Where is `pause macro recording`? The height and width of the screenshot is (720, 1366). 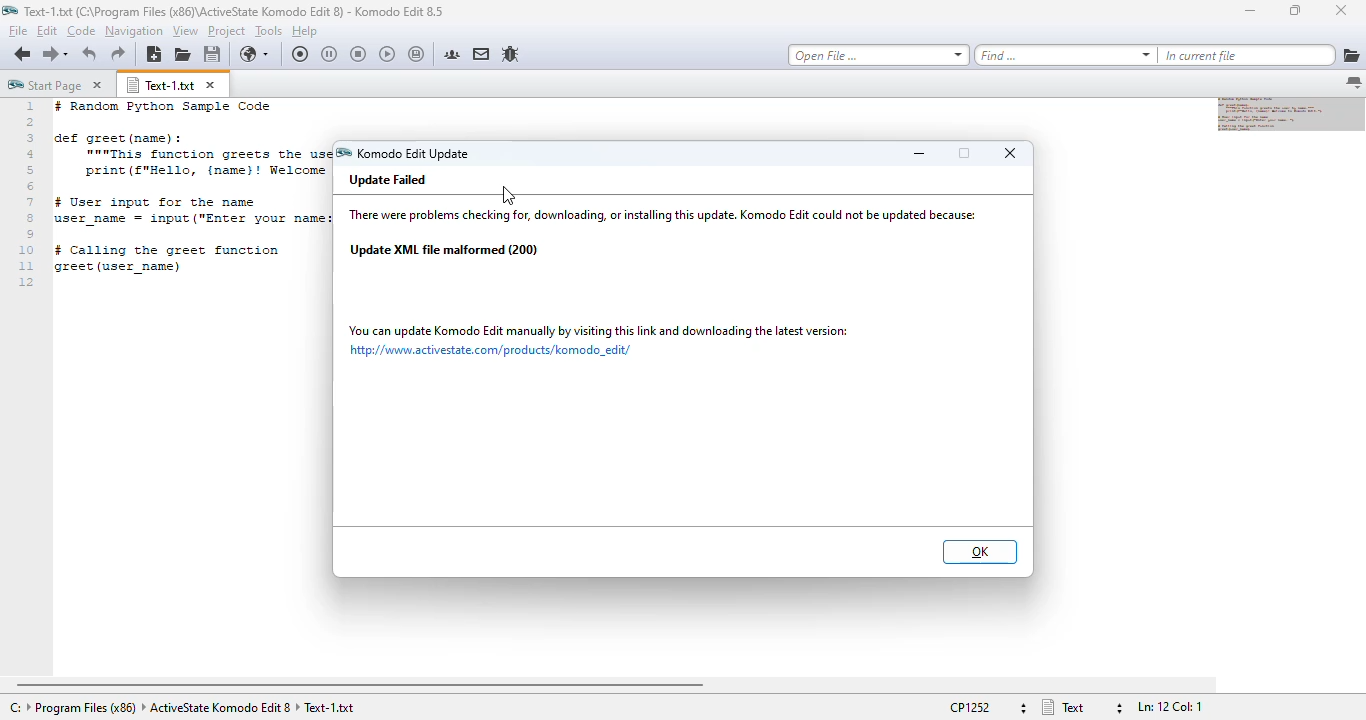 pause macro recording is located at coordinates (329, 54).